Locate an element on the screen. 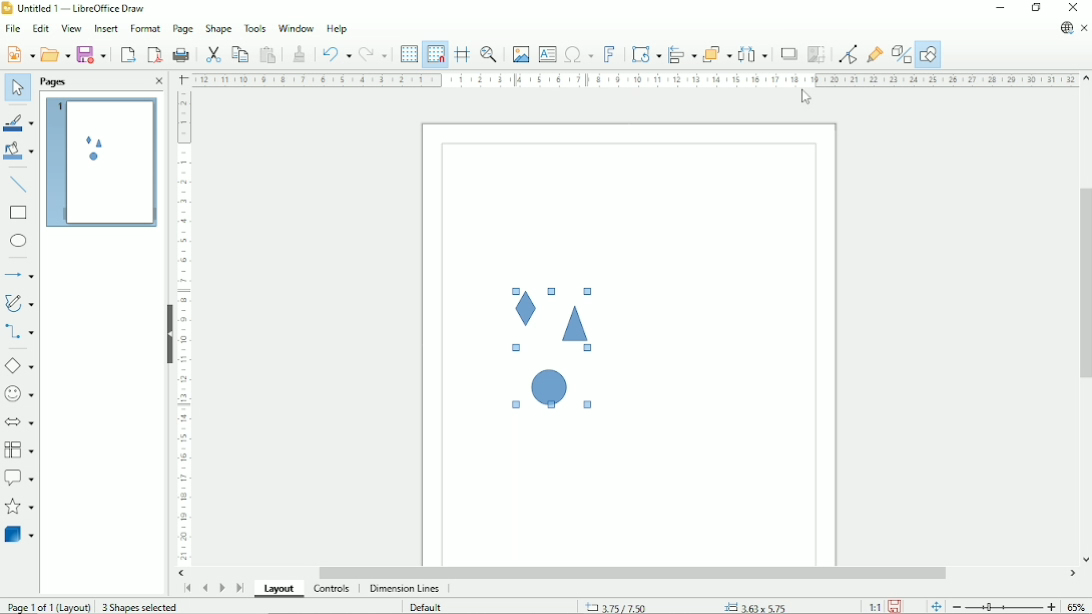 The image size is (1092, 614). Vertical scrollbar is located at coordinates (1083, 282).